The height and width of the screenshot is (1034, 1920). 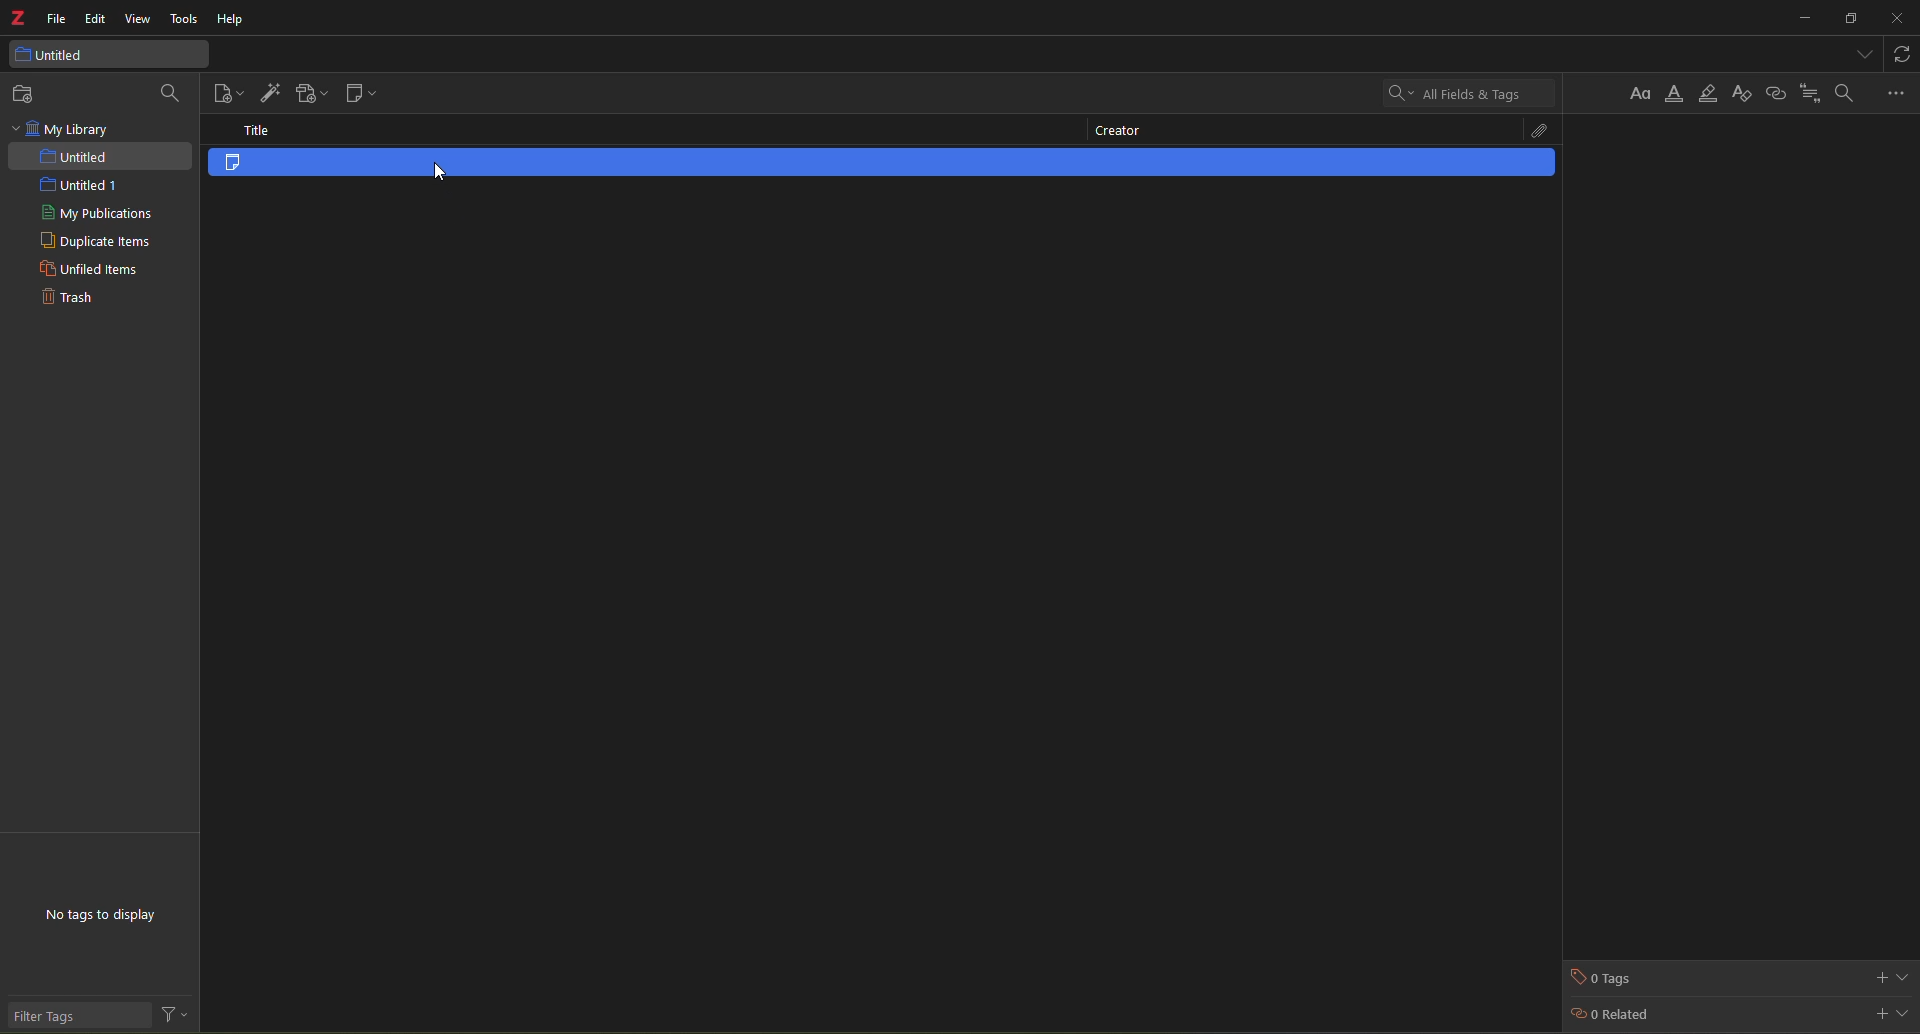 I want to click on sync, so click(x=1905, y=52).